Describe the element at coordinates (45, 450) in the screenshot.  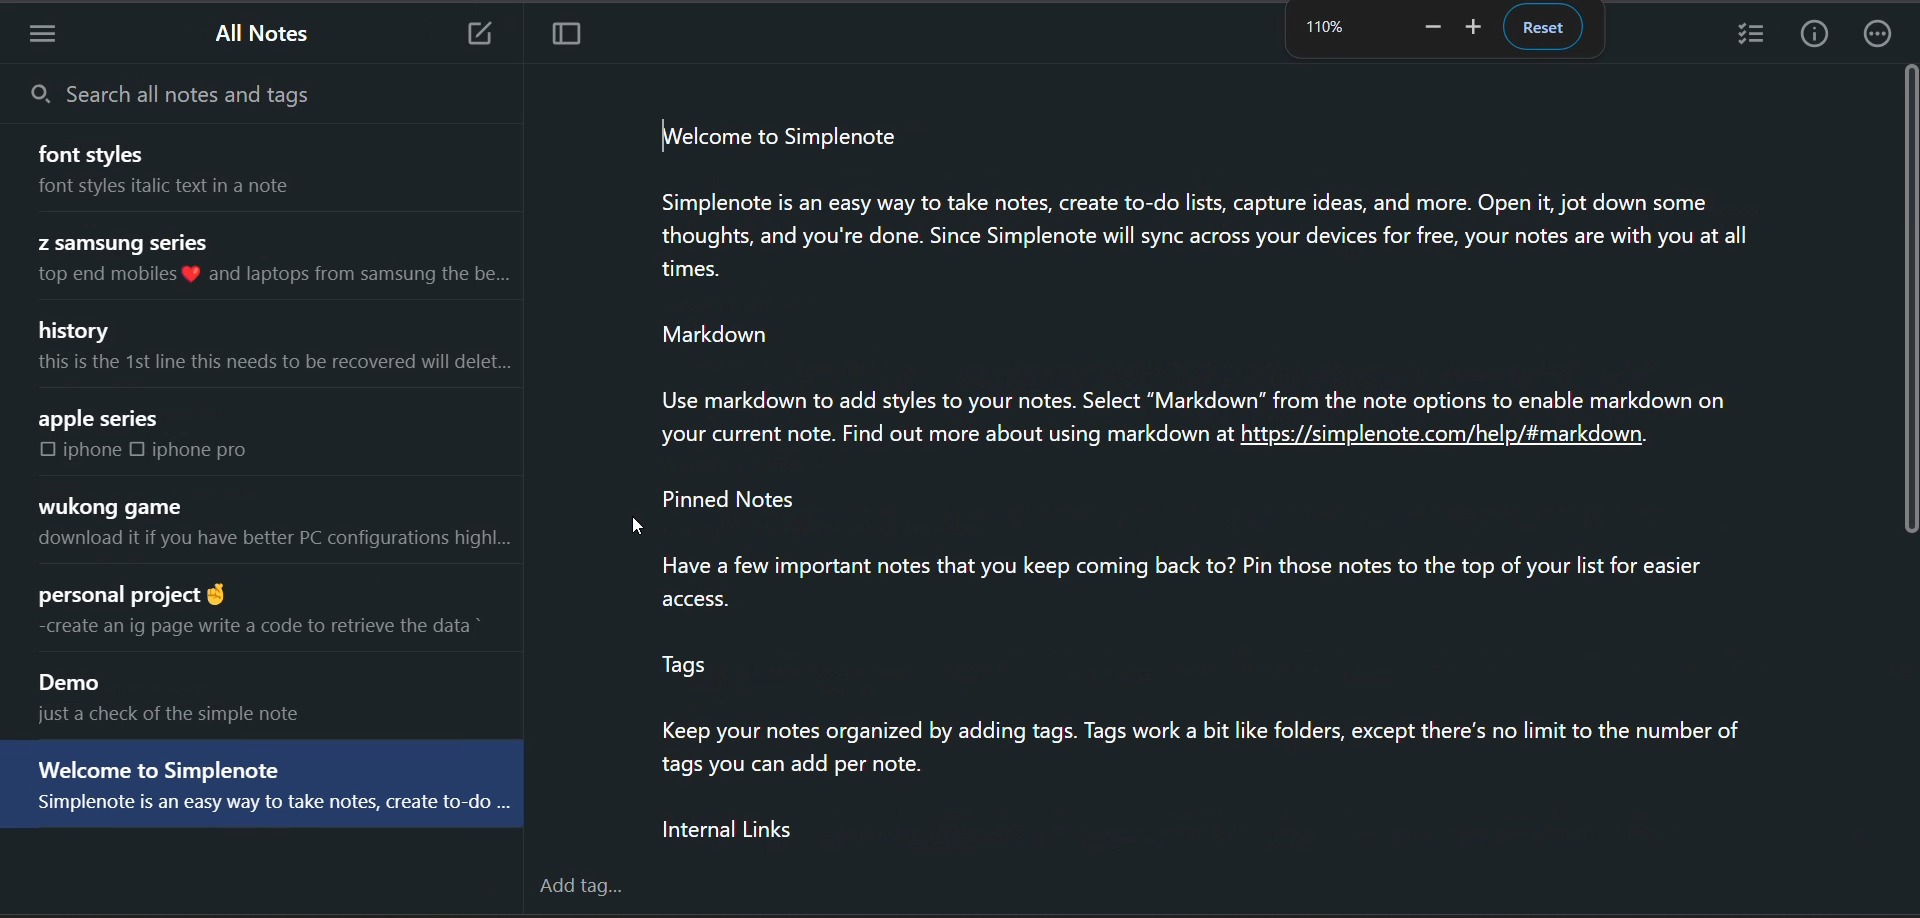
I see `checkbox` at that location.